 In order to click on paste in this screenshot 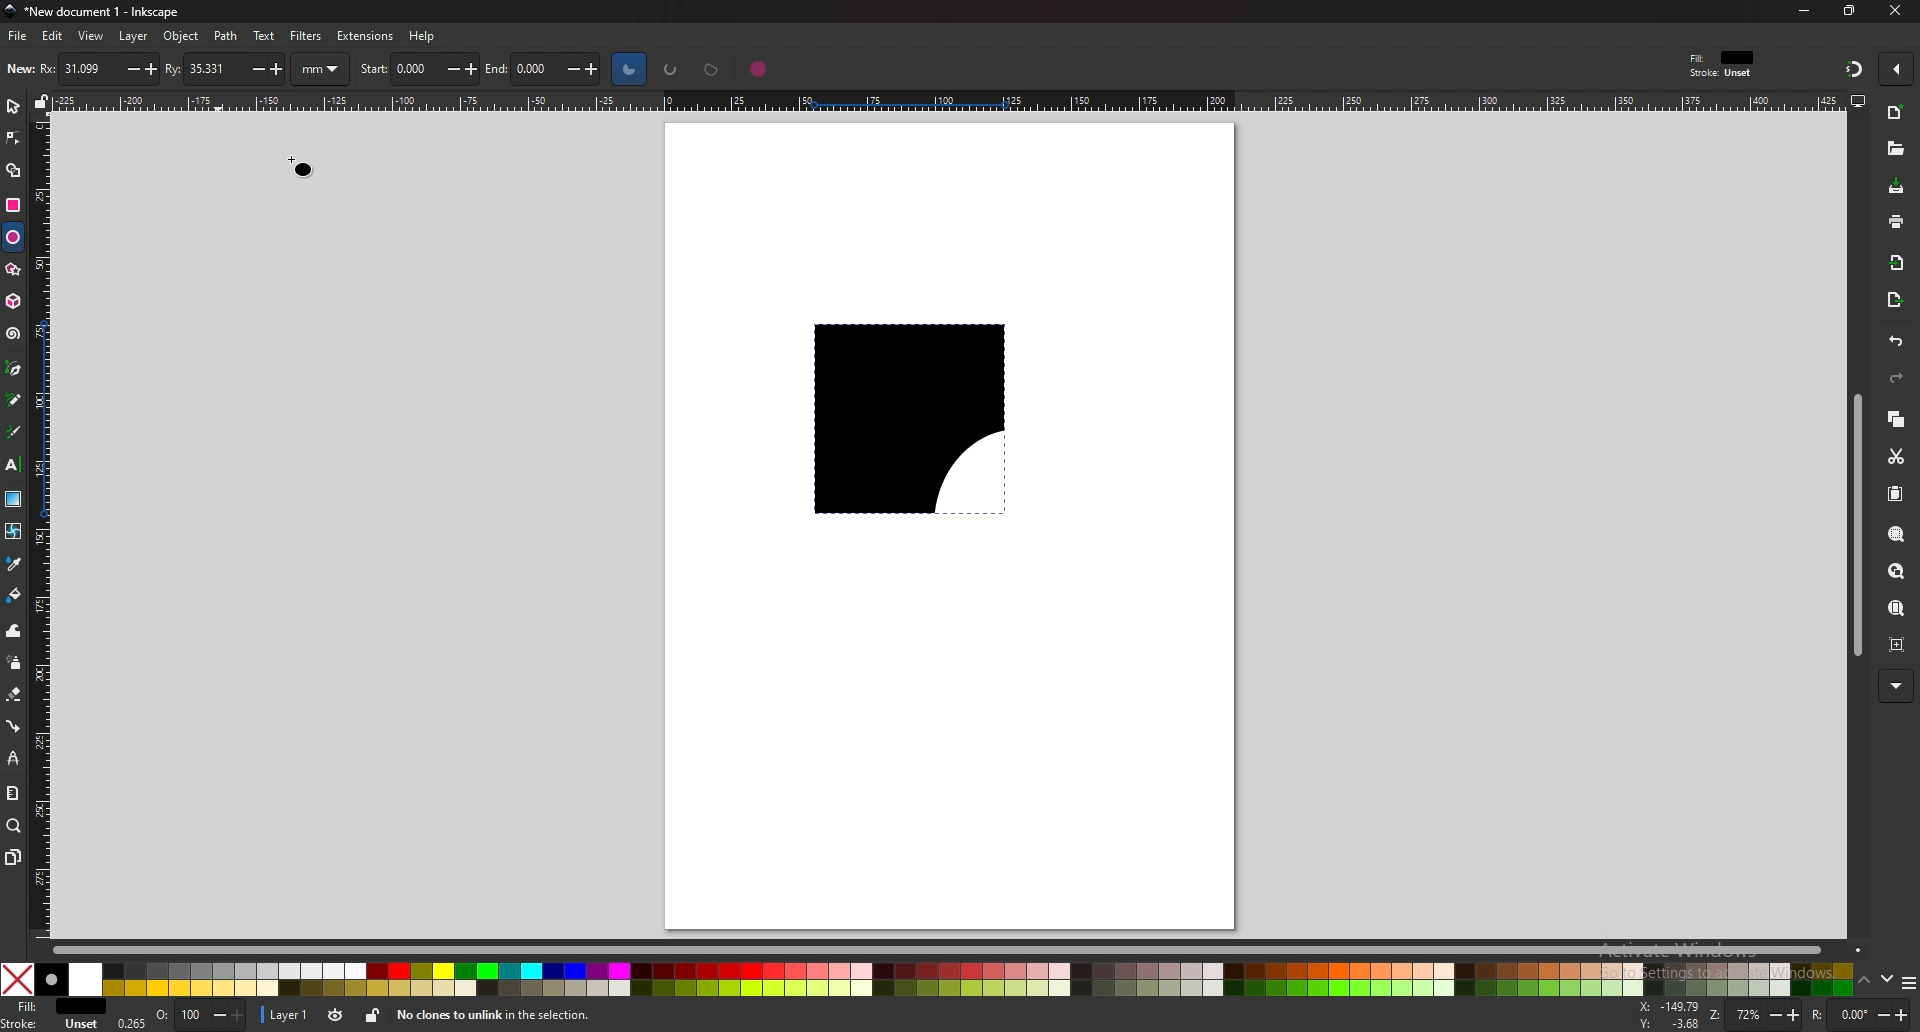, I will do `click(1896, 492)`.